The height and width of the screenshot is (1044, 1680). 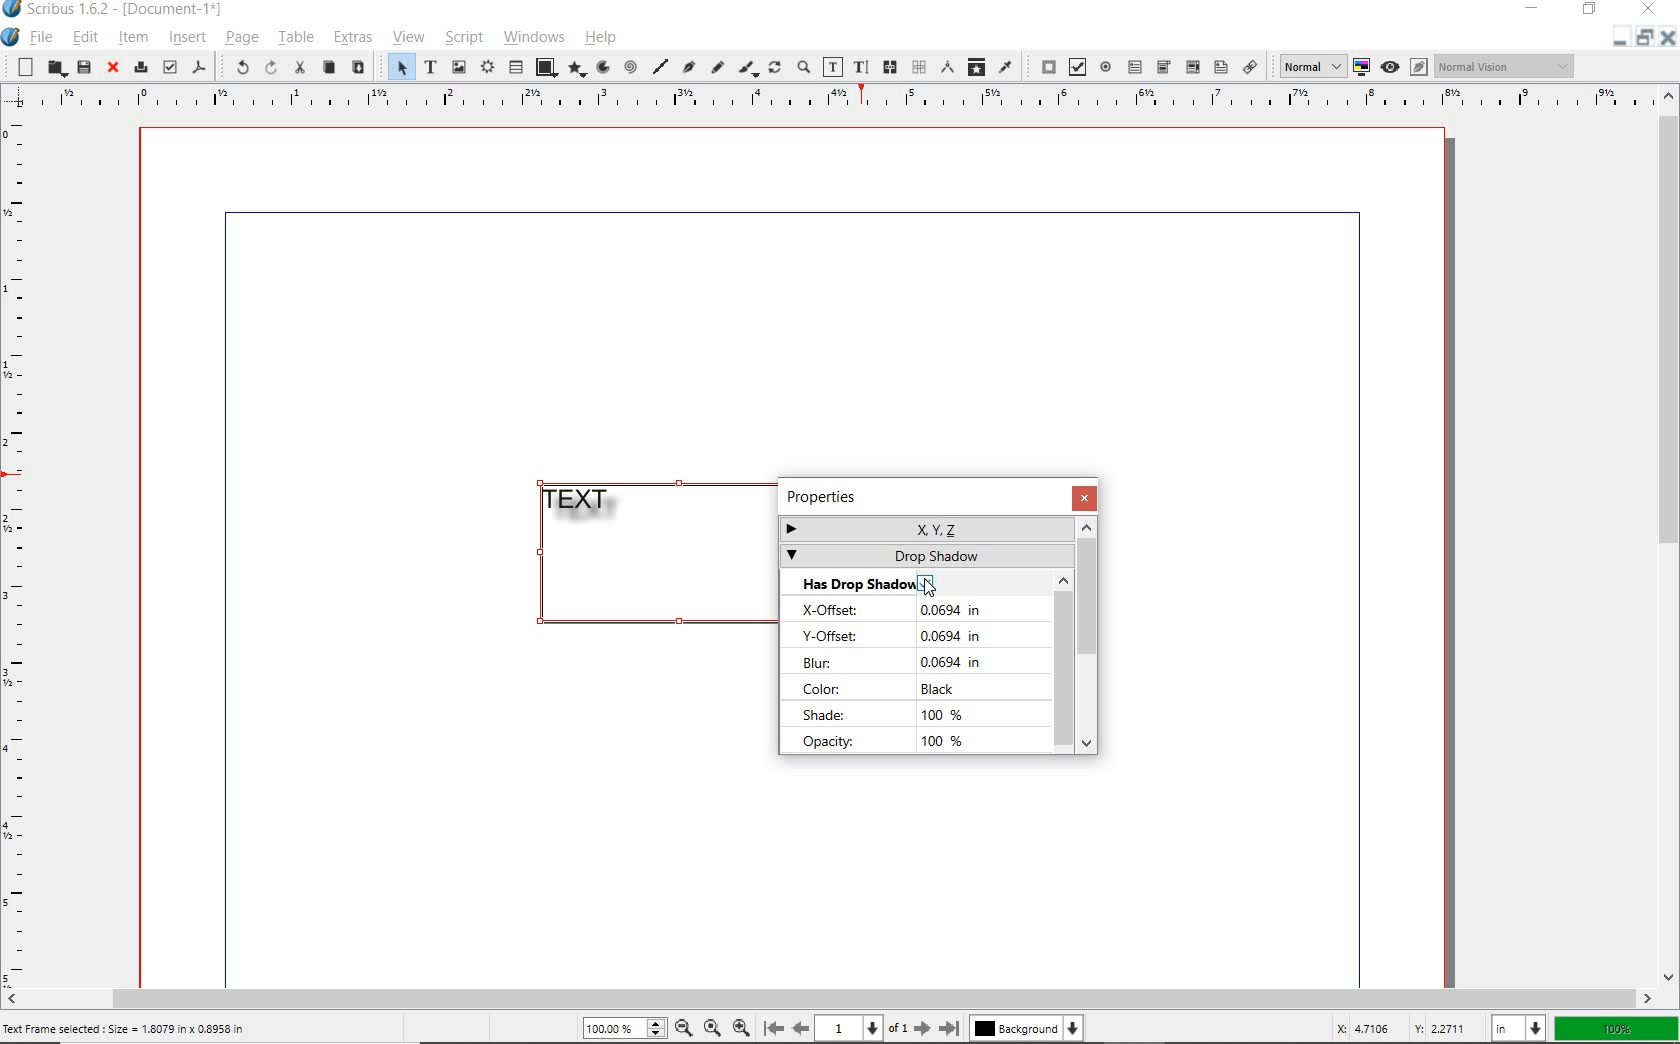 What do you see at coordinates (1252, 68) in the screenshot?
I see `link annotation` at bounding box center [1252, 68].